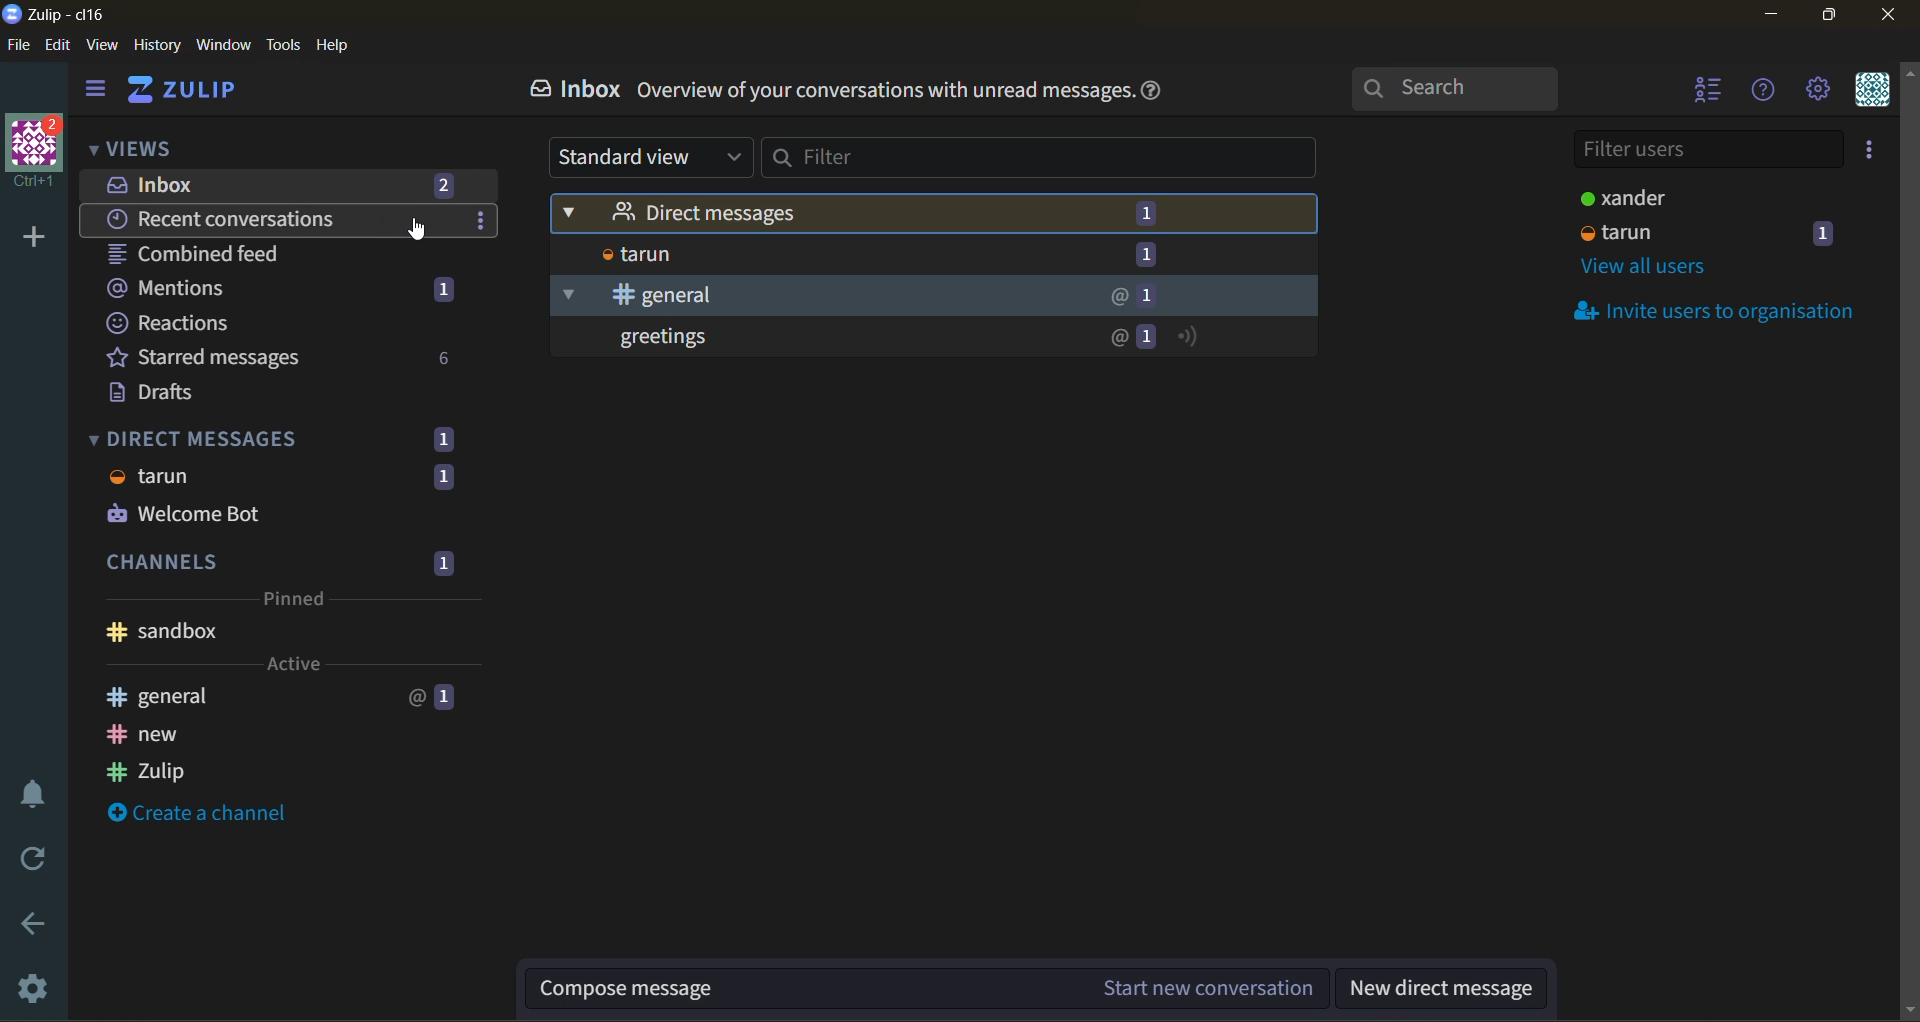  I want to click on maximize, so click(1836, 17).